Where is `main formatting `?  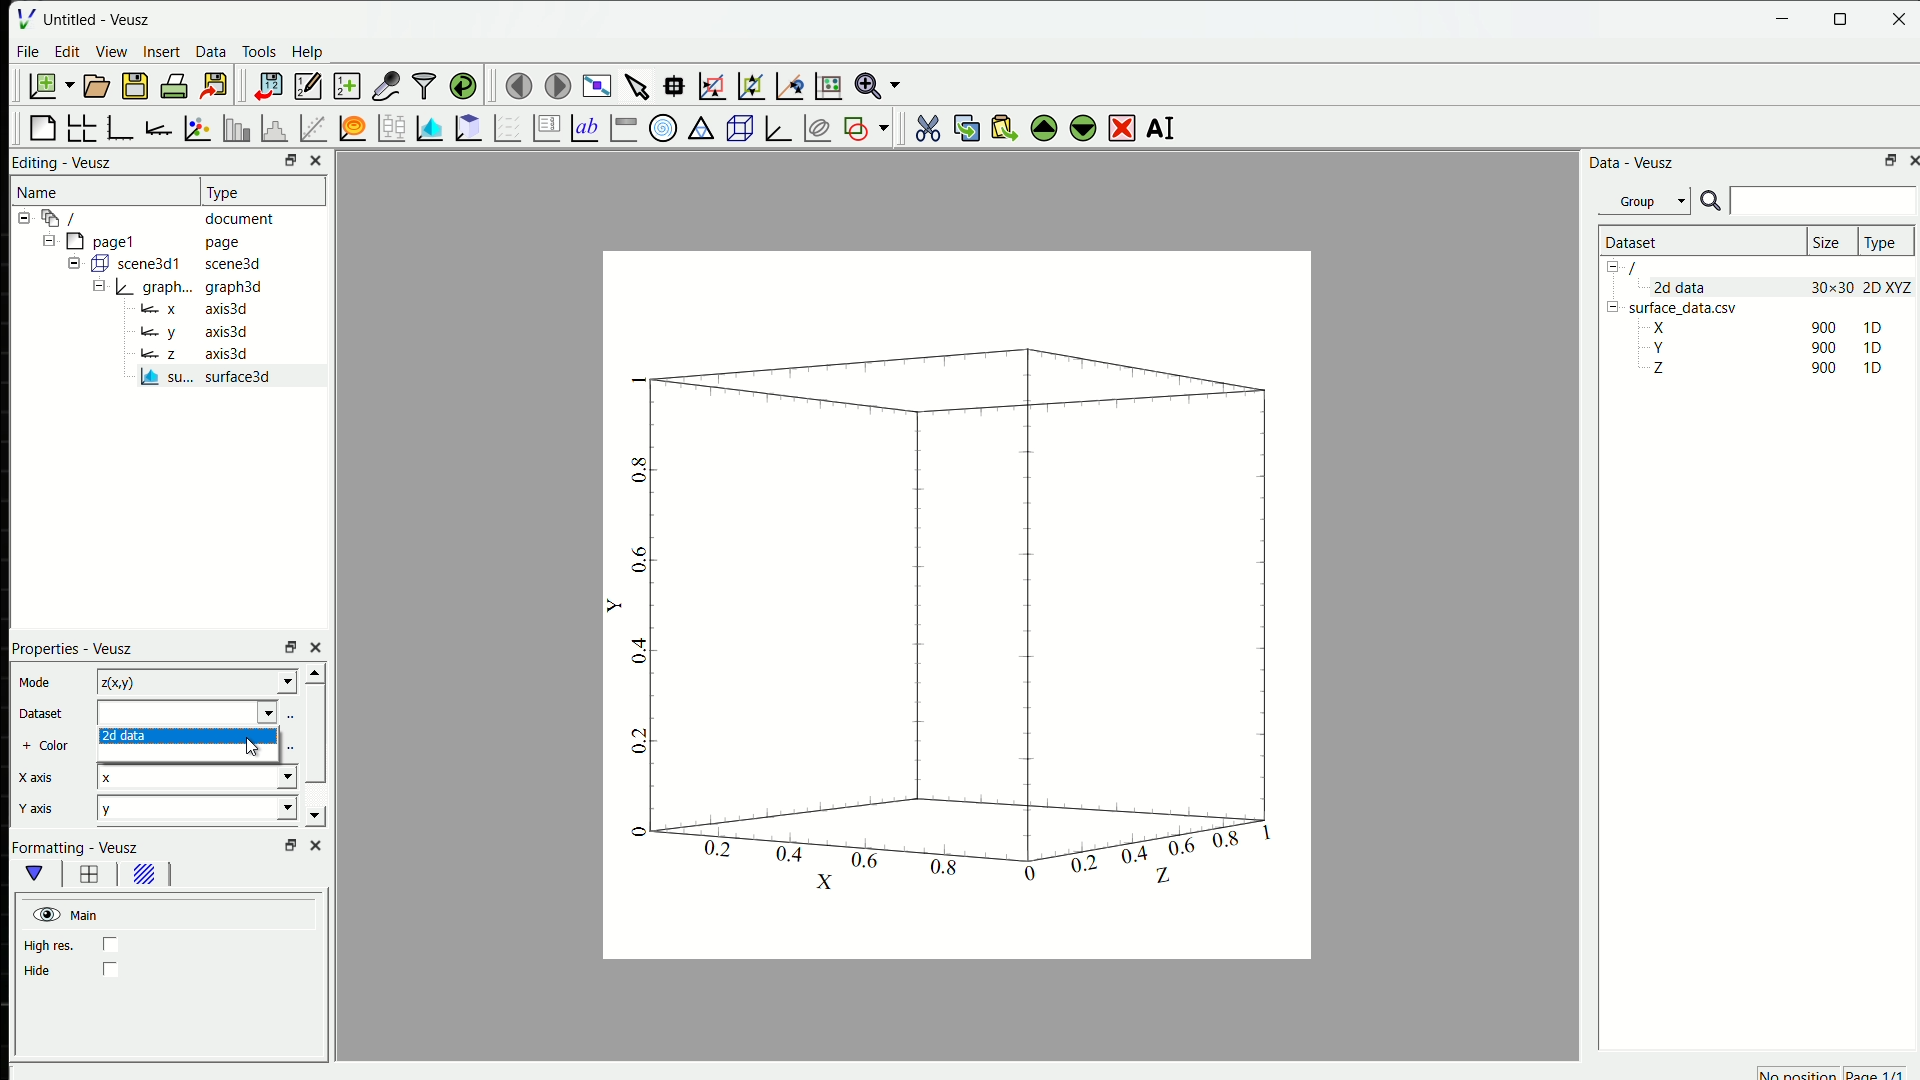
main formatting  is located at coordinates (35, 874).